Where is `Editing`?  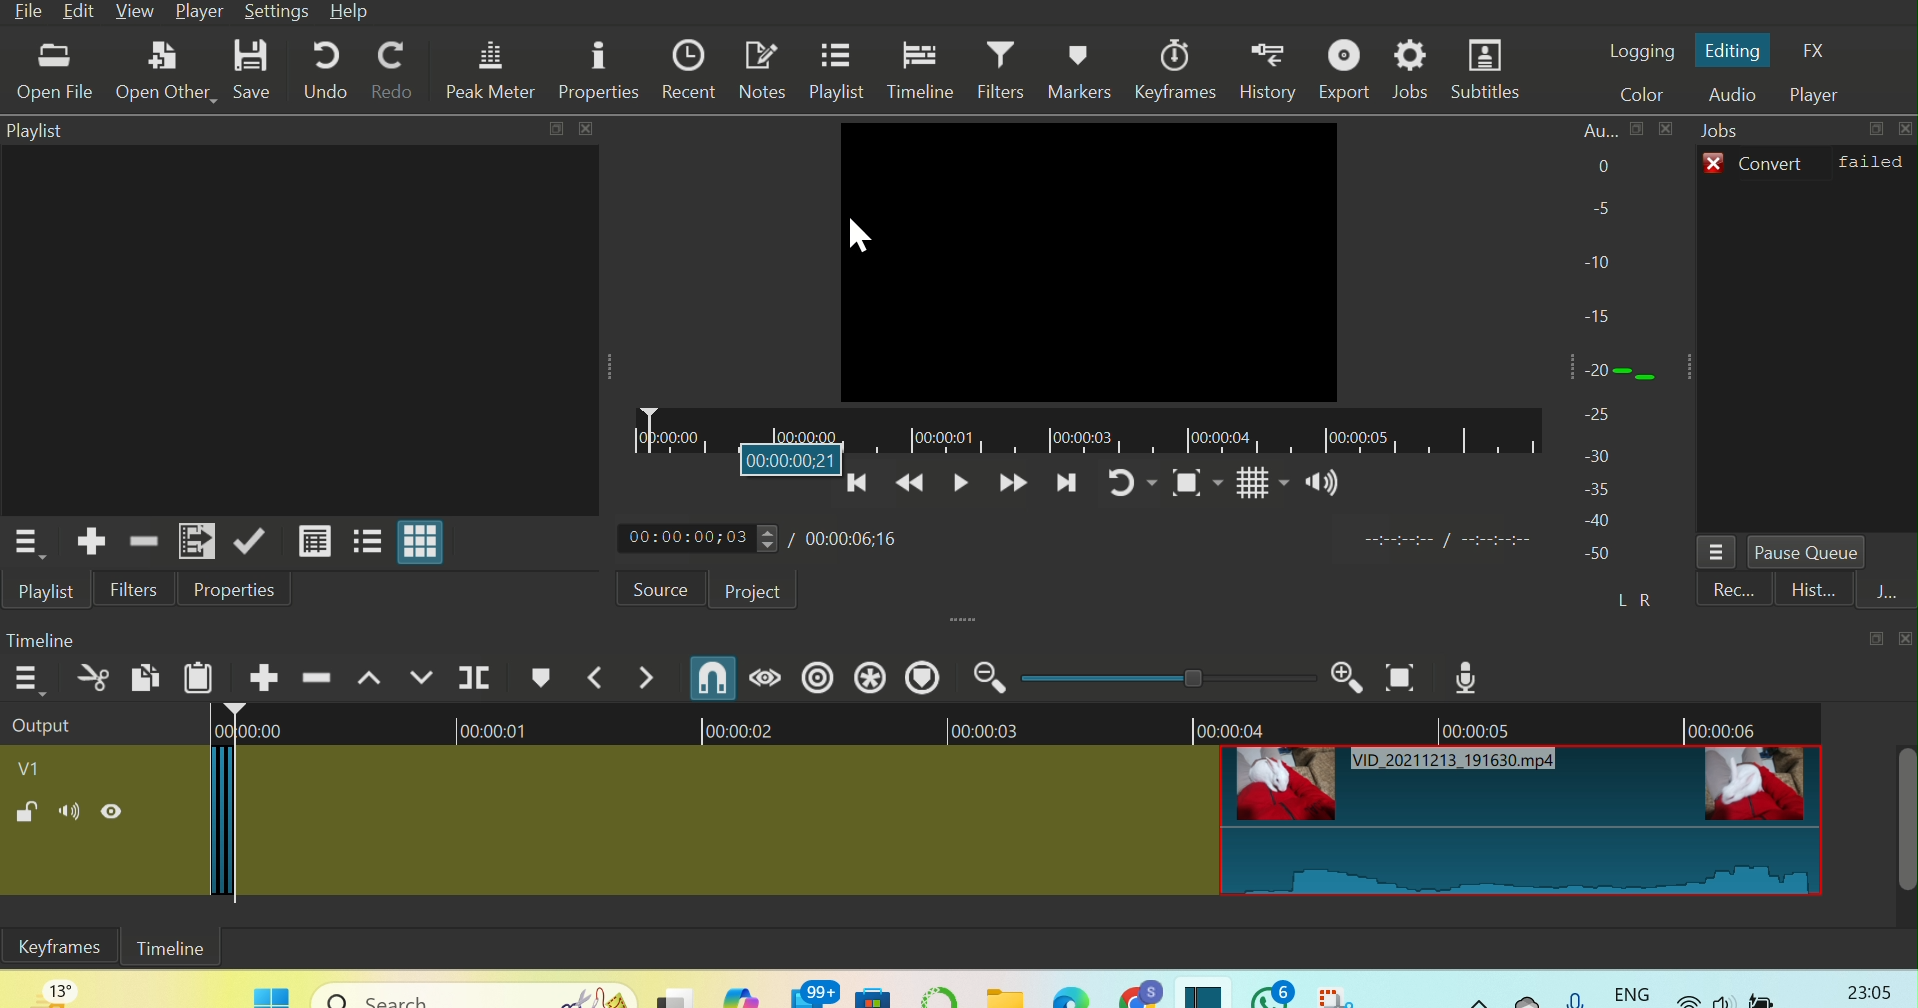 Editing is located at coordinates (1734, 52).